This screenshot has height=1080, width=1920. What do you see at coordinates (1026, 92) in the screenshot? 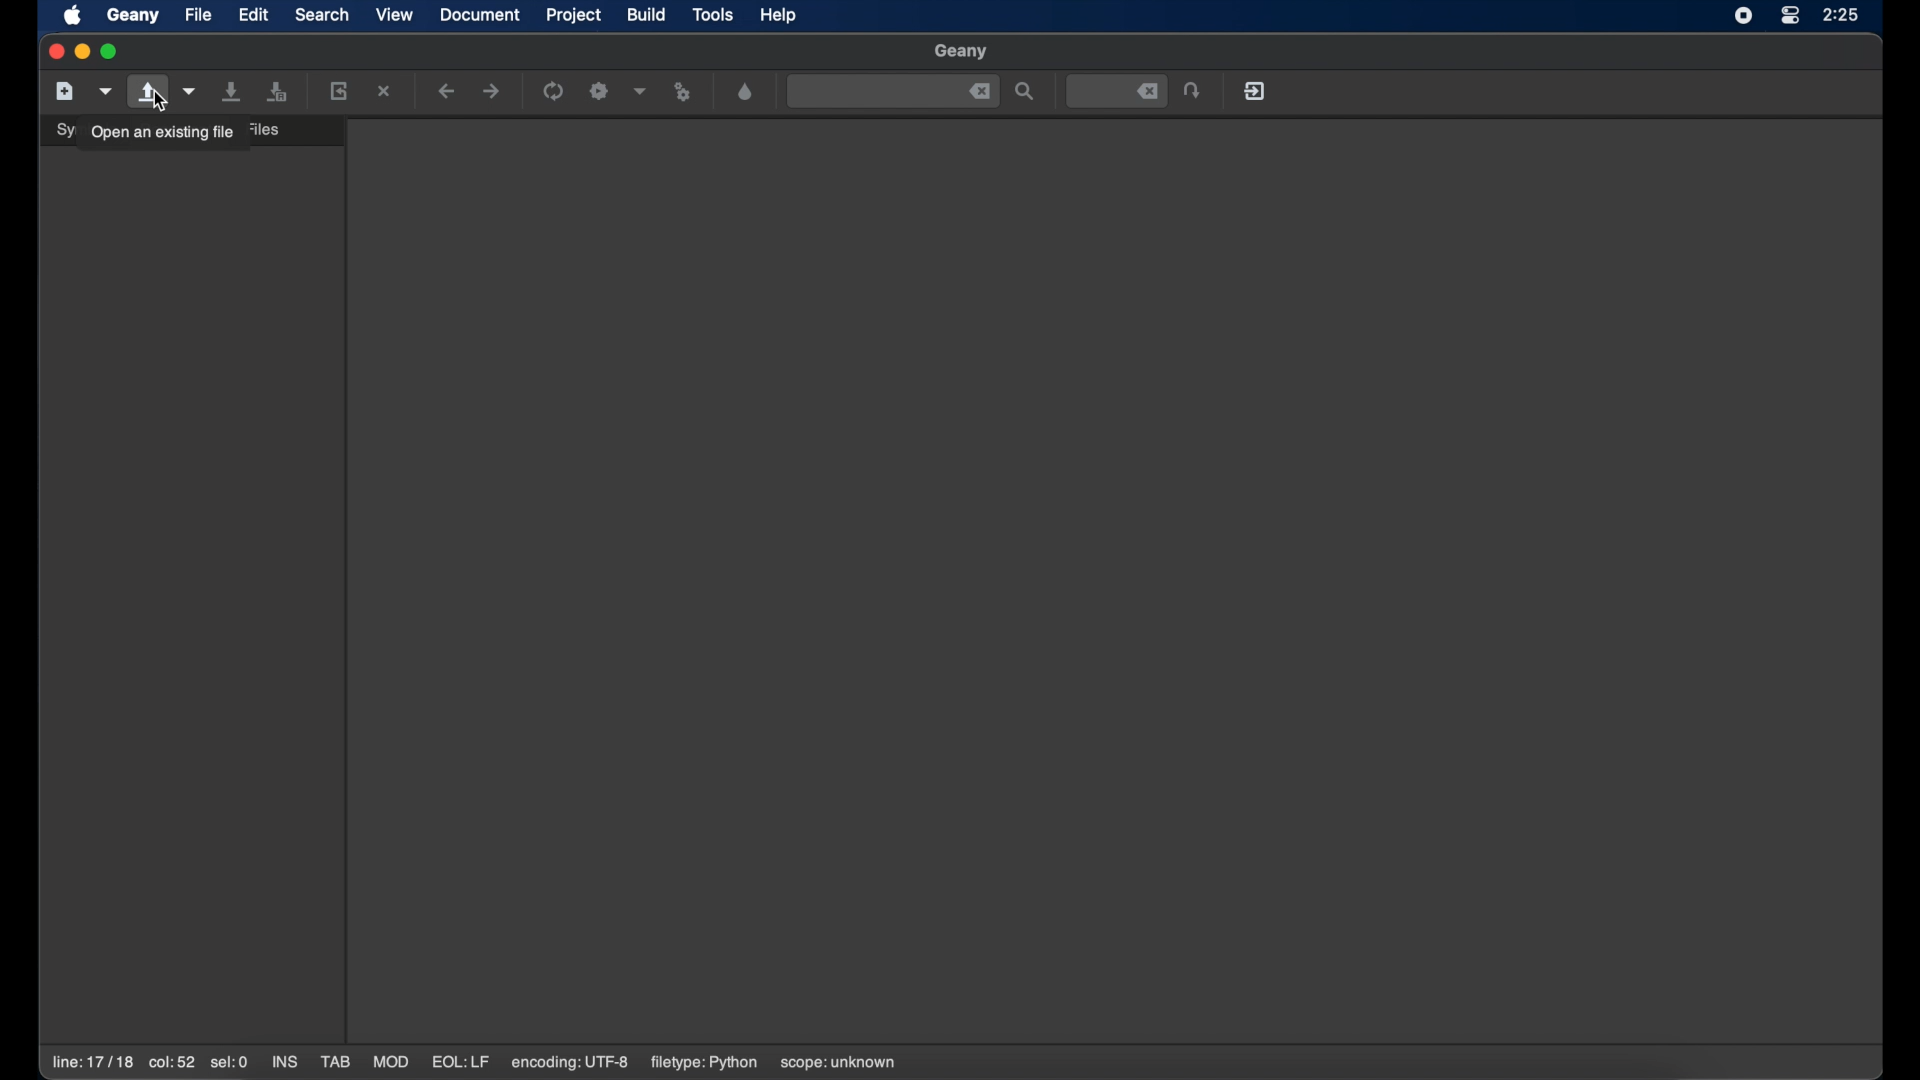
I see `search` at bounding box center [1026, 92].